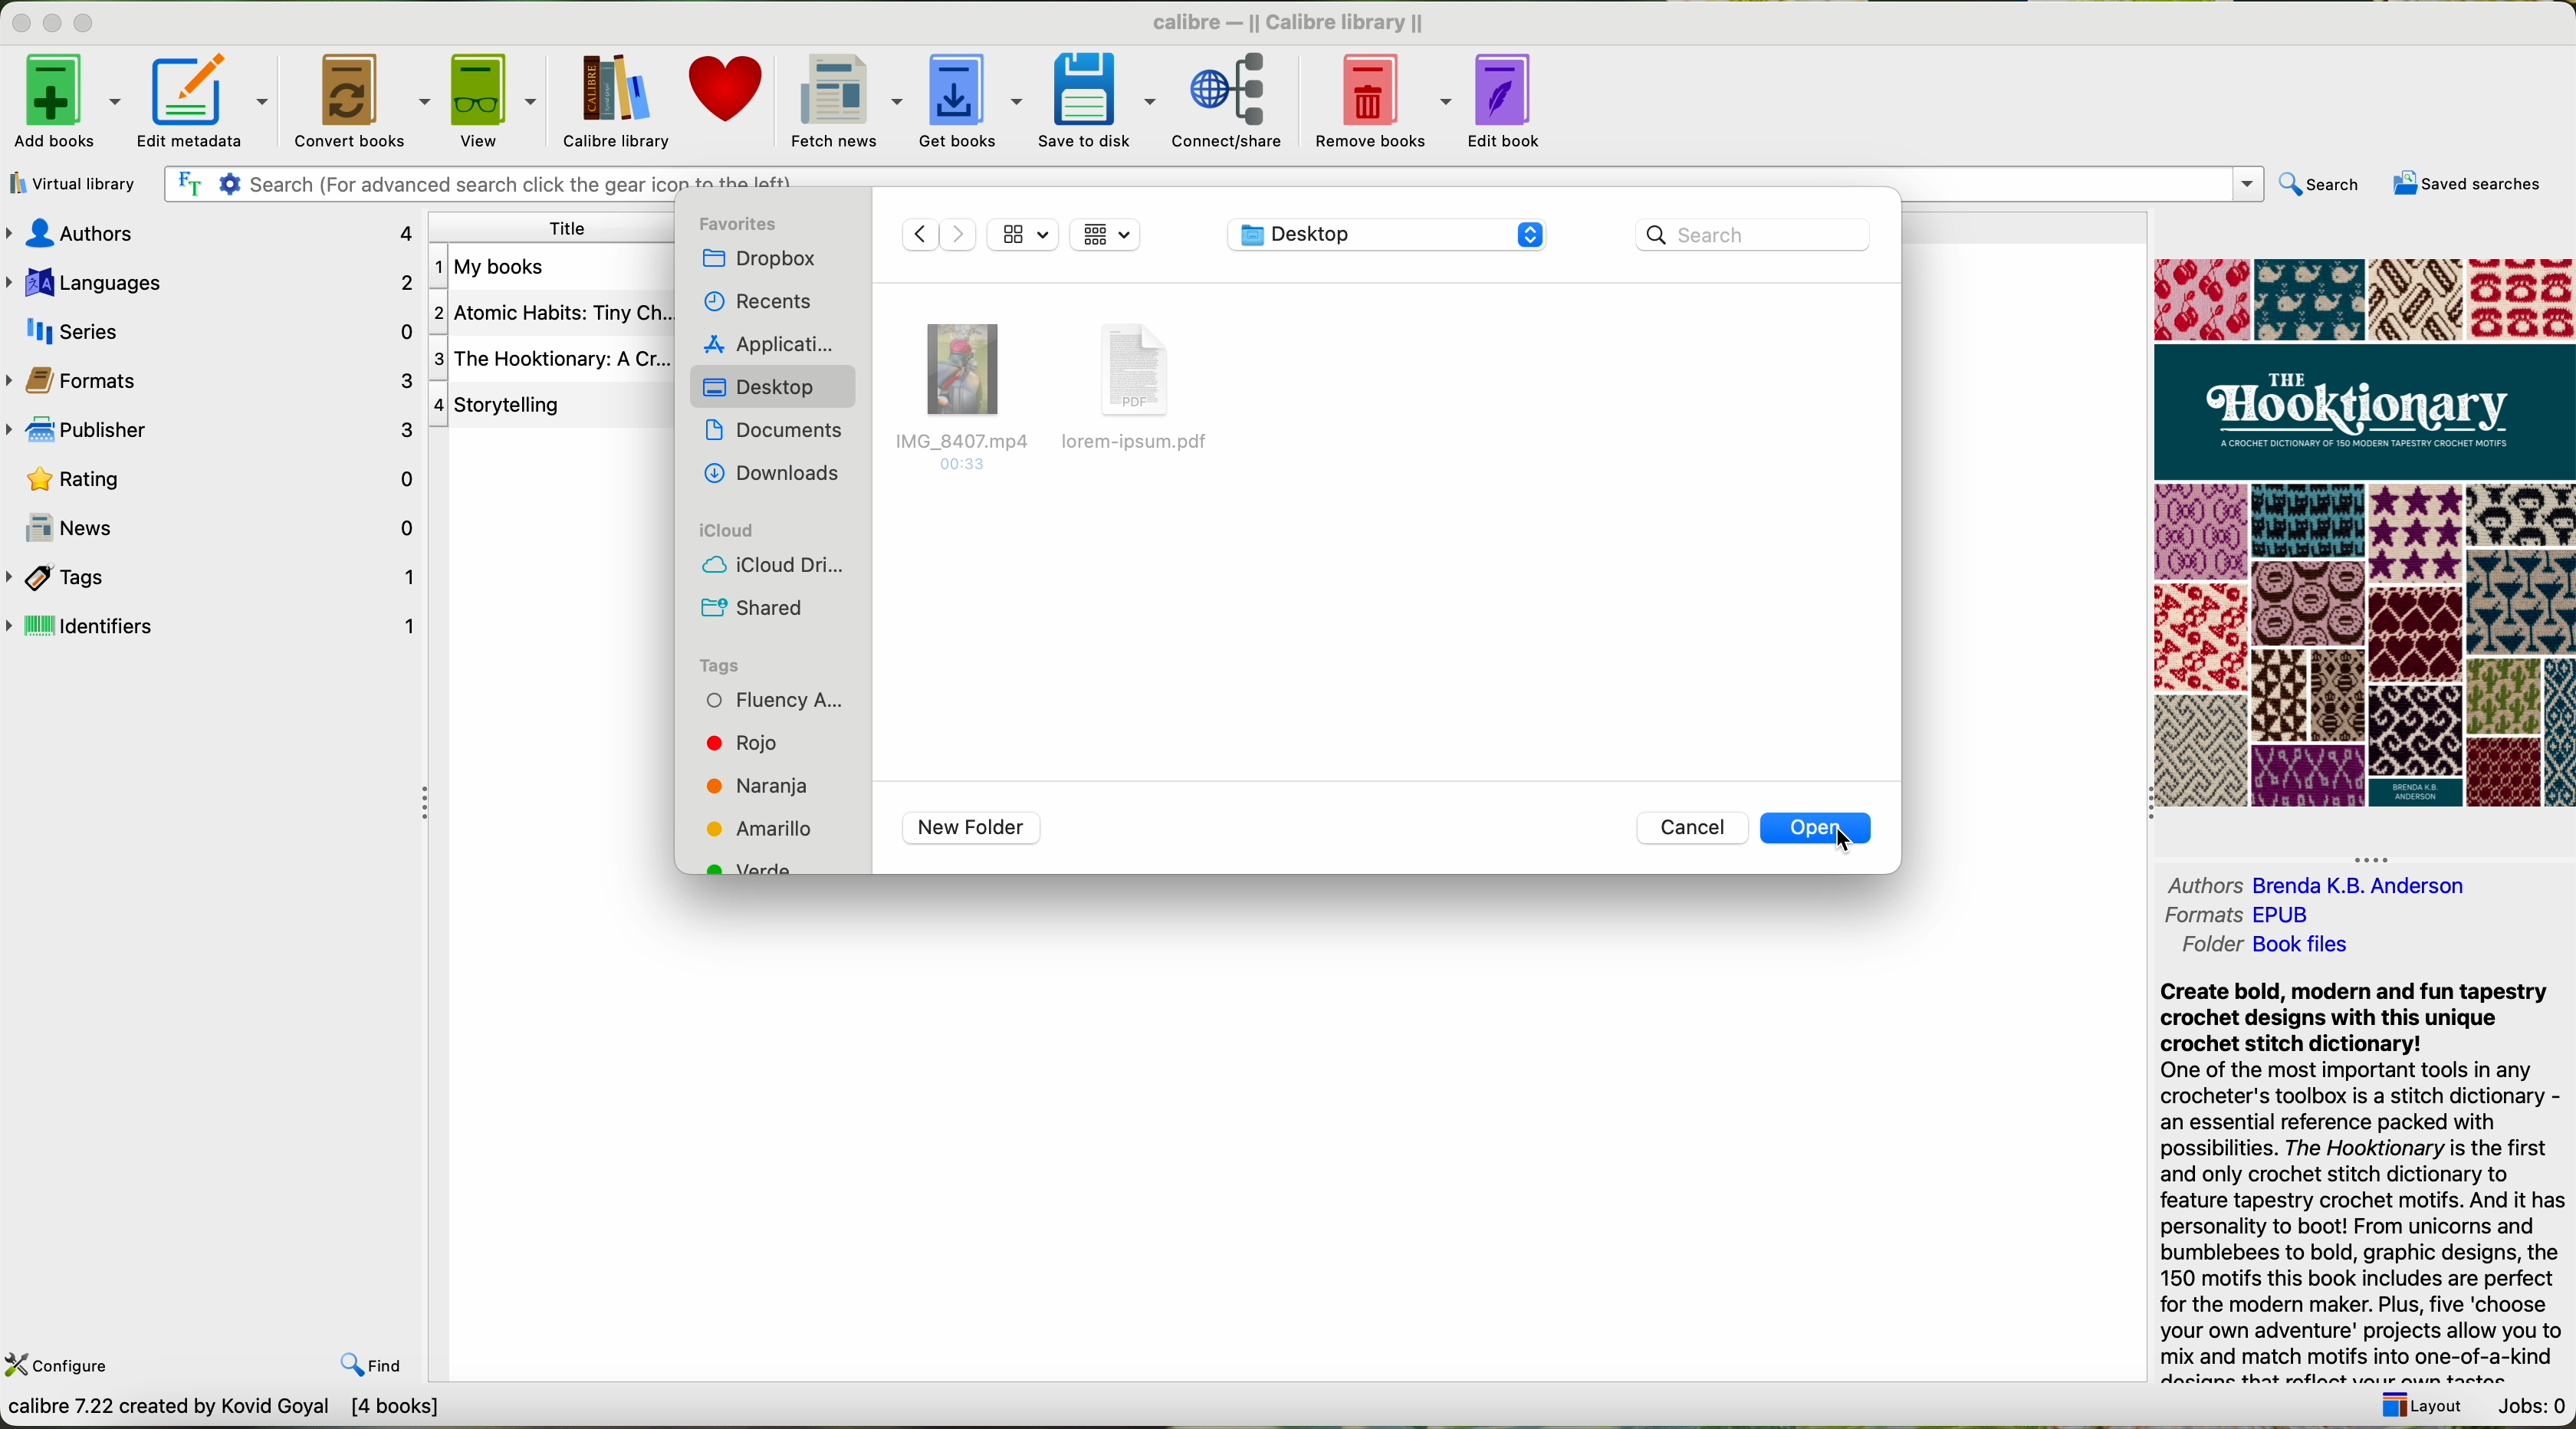 The width and height of the screenshot is (2576, 1429). I want to click on tags, so click(726, 665).